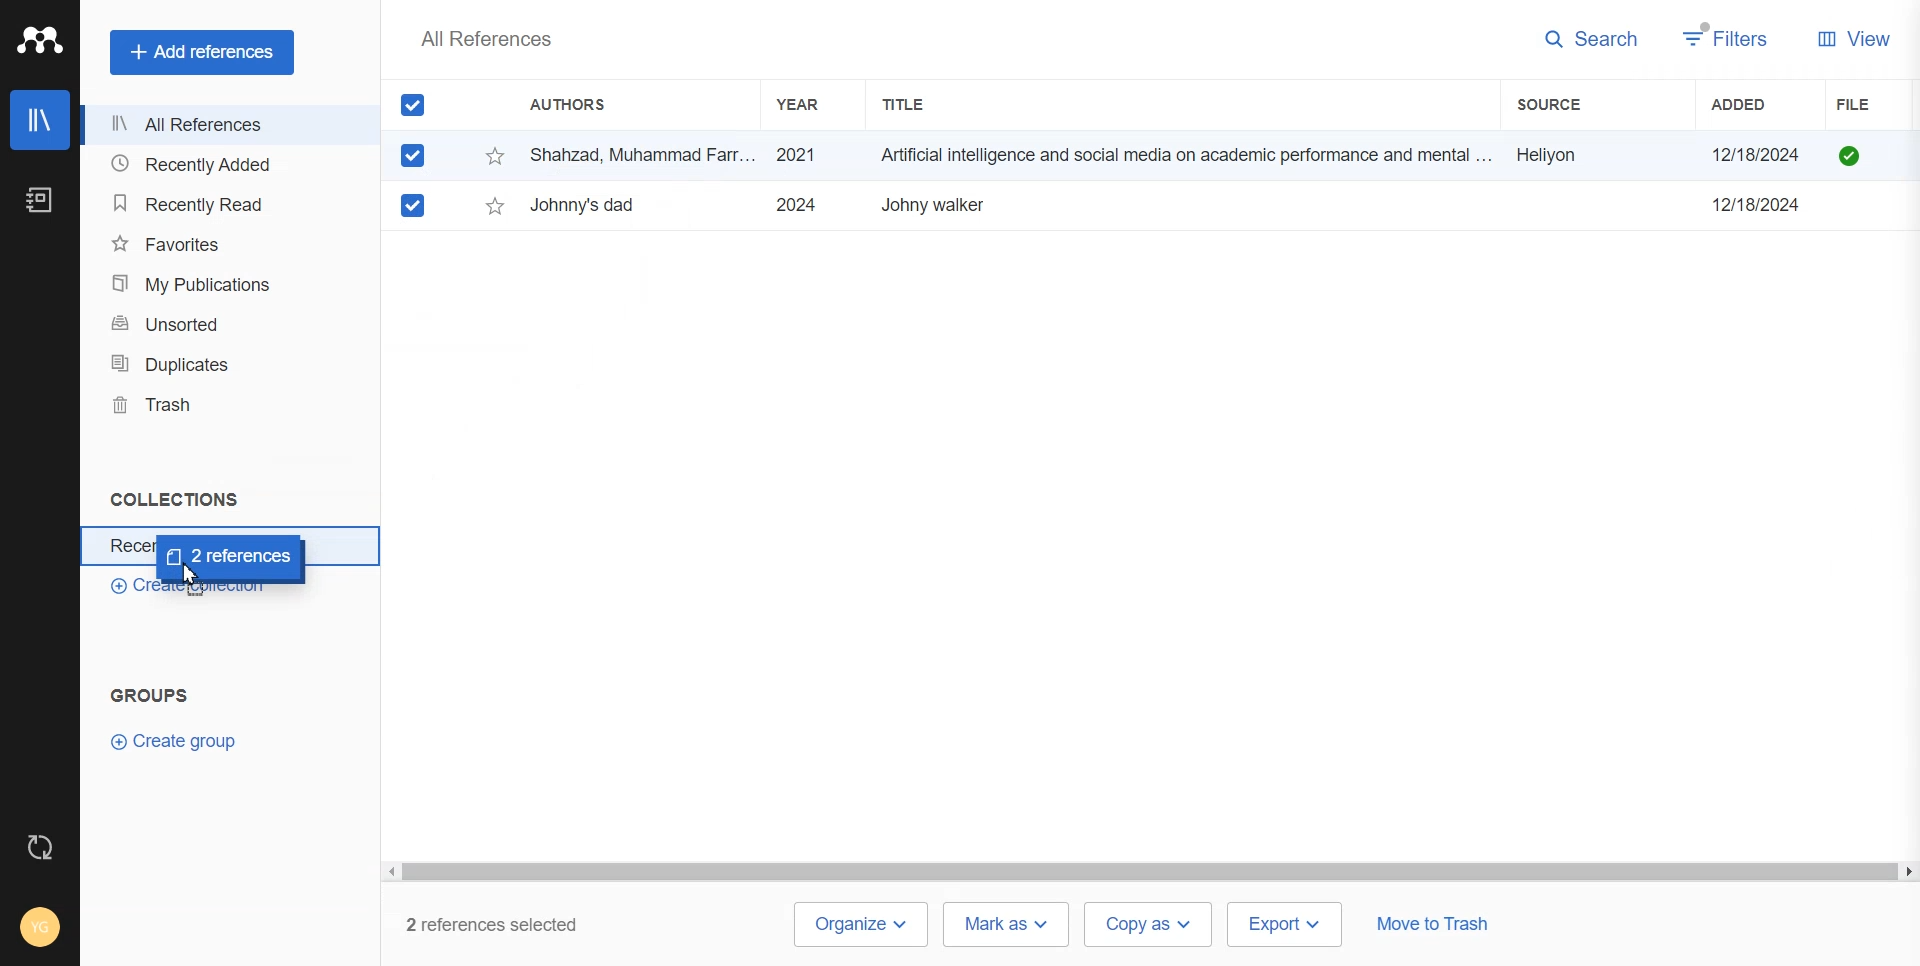 The image size is (1920, 966). Describe the element at coordinates (495, 206) in the screenshot. I see `star` at that location.